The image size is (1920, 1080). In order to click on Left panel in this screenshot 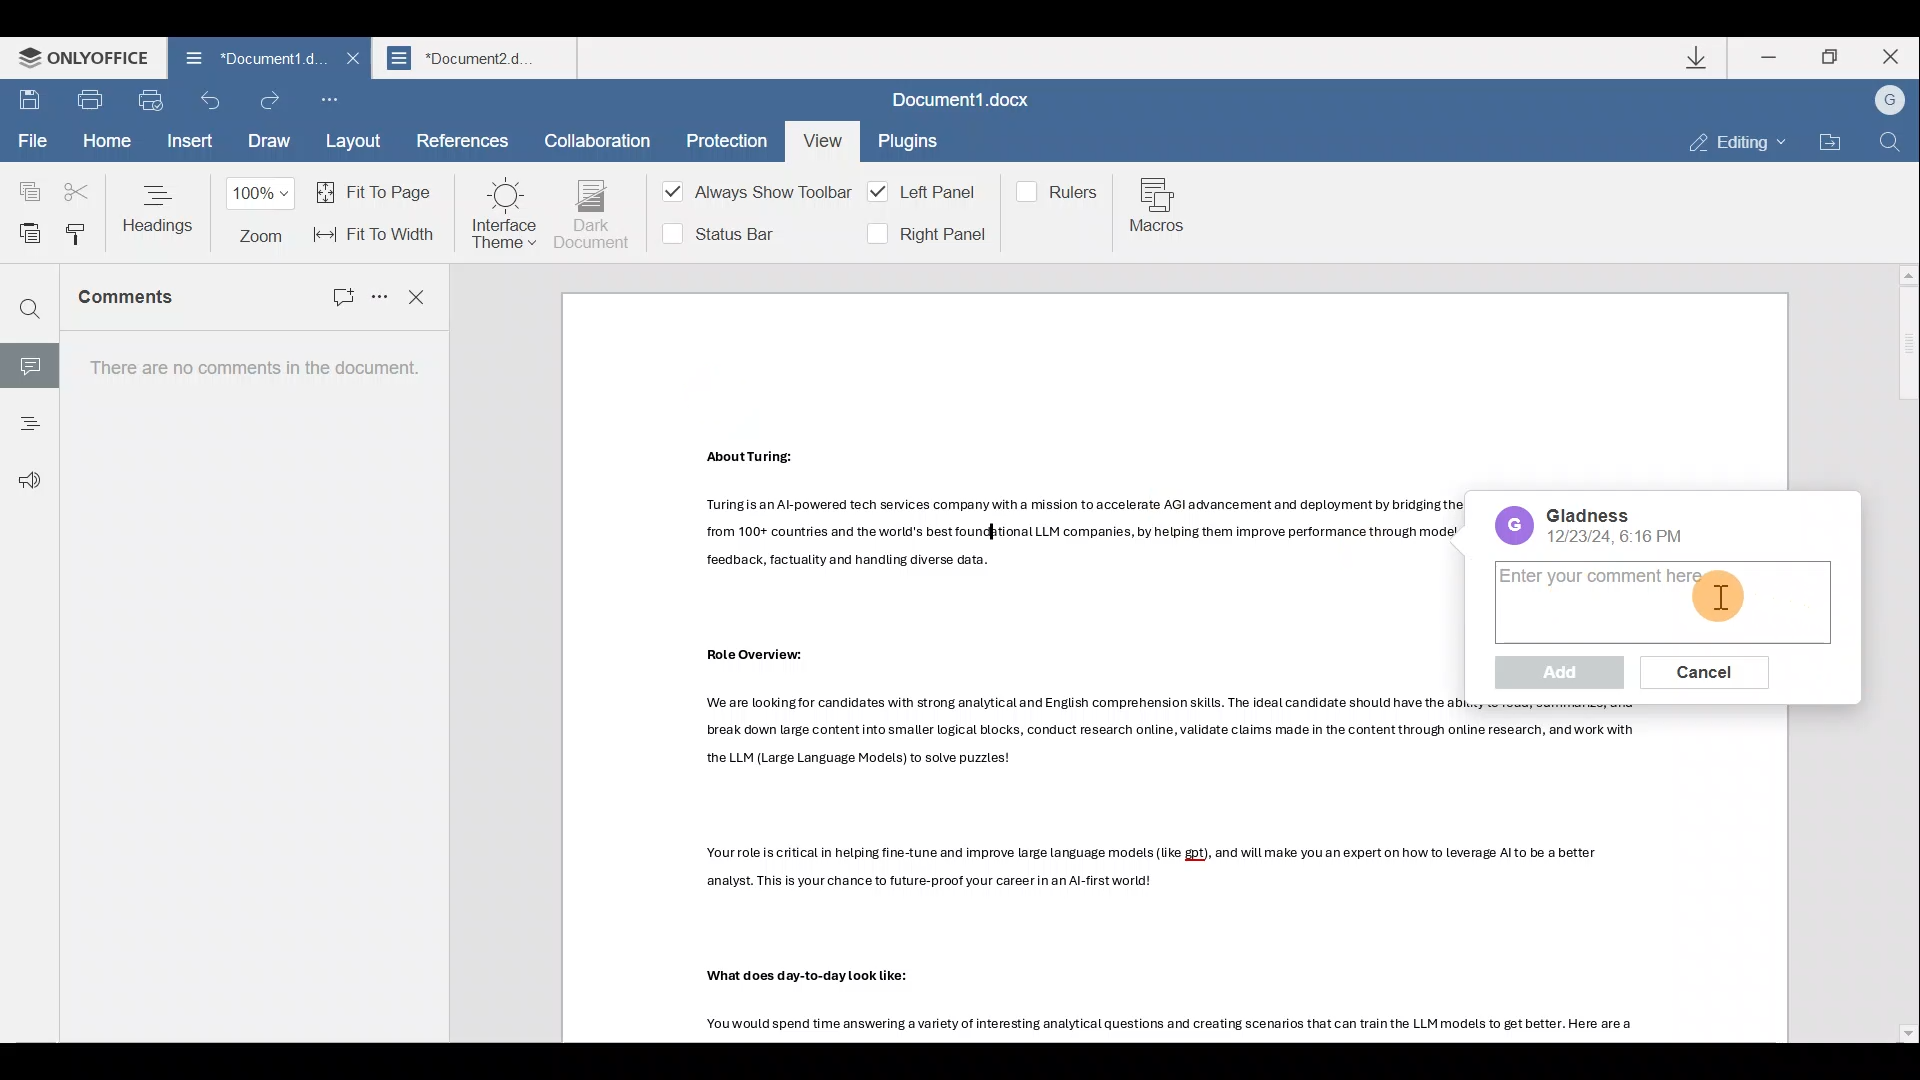, I will do `click(926, 192)`.